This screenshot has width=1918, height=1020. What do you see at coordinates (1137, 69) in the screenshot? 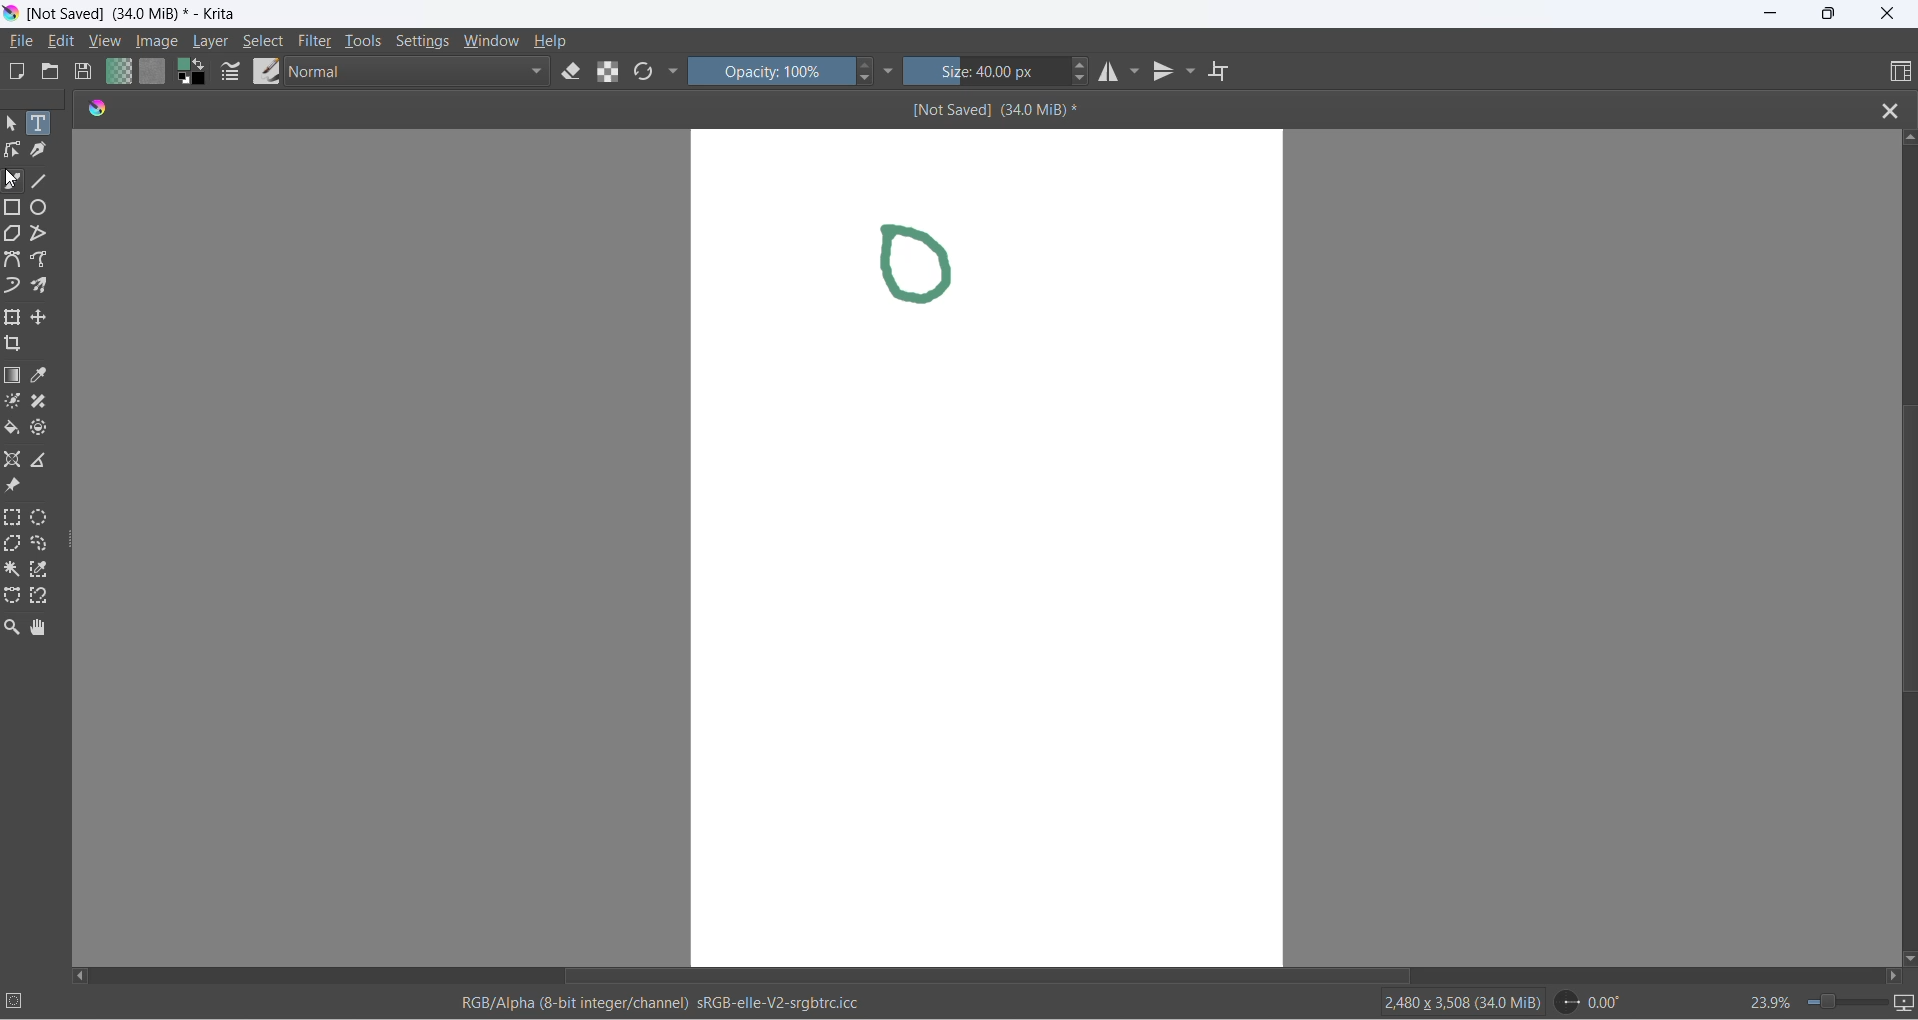
I see `horizontal mirror setting dropdown button` at bounding box center [1137, 69].